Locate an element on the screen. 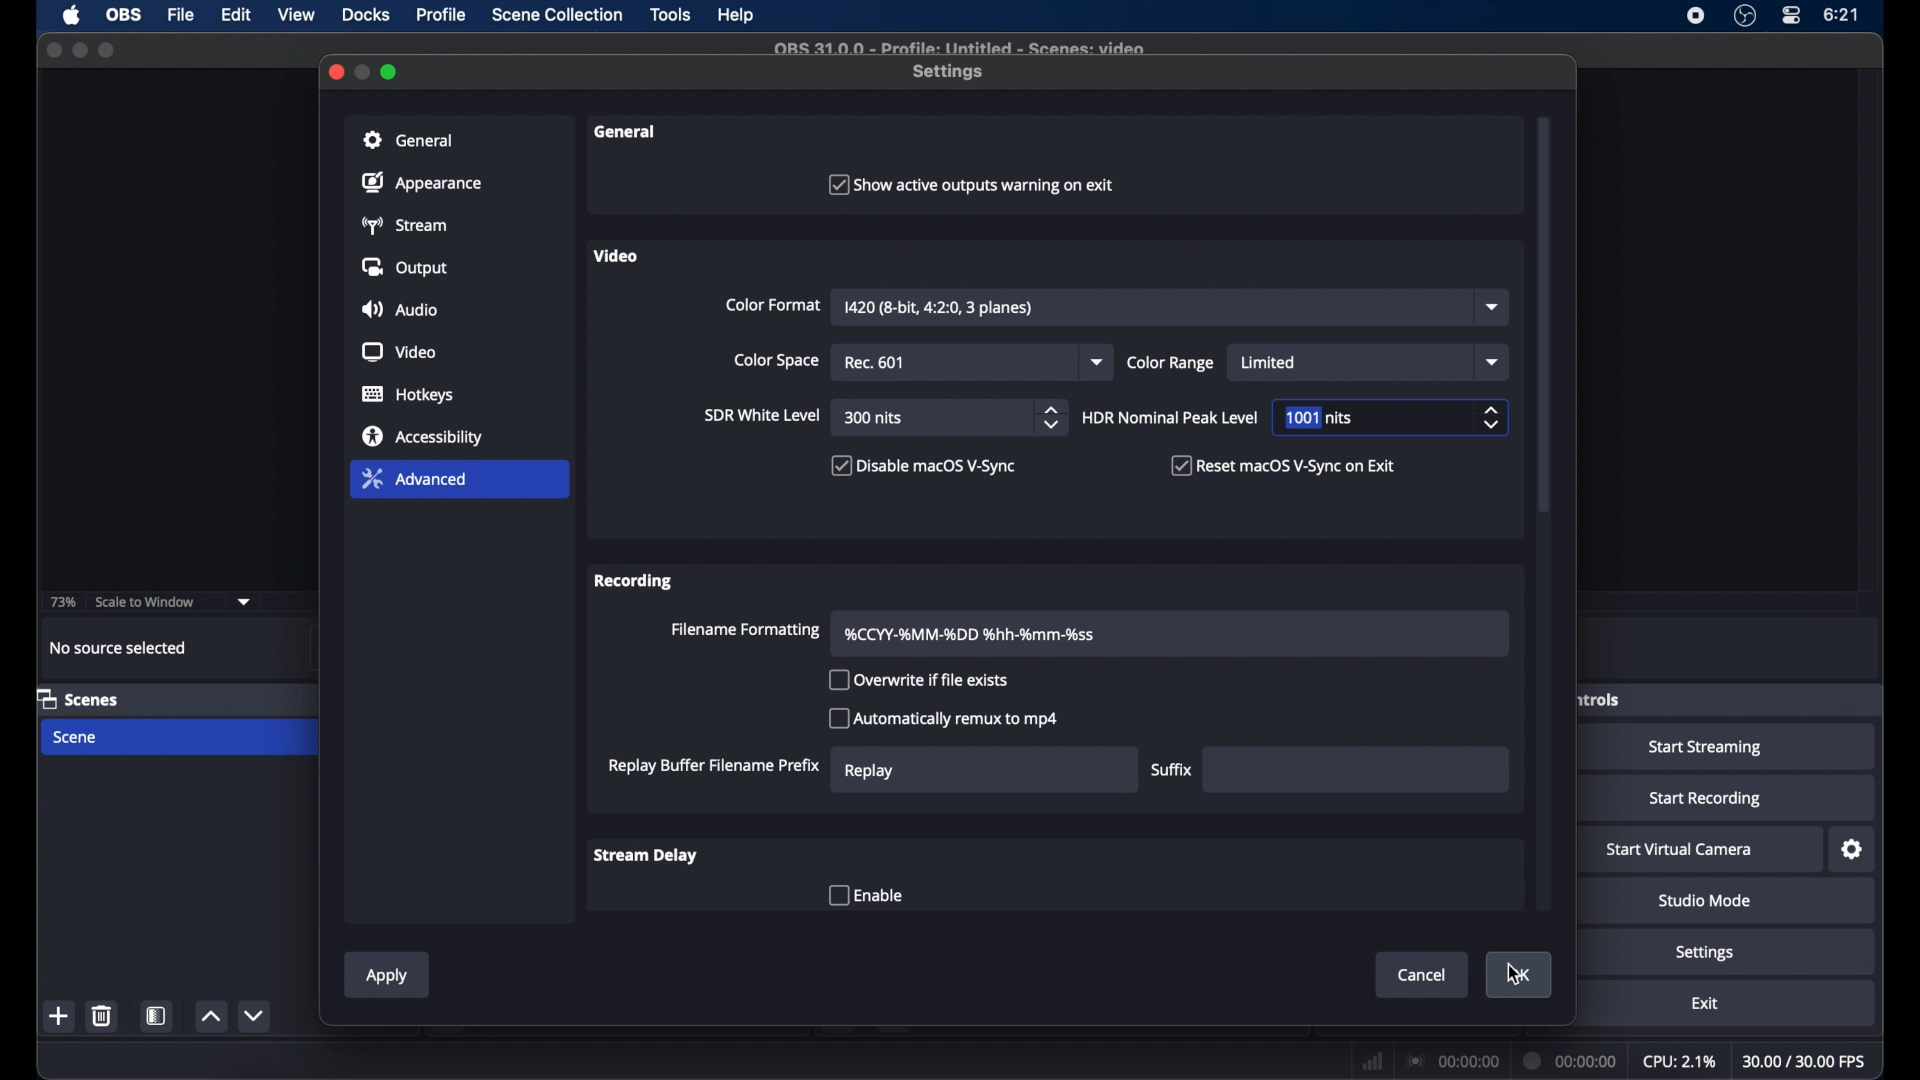 The width and height of the screenshot is (1920, 1080). add is located at coordinates (60, 1017).